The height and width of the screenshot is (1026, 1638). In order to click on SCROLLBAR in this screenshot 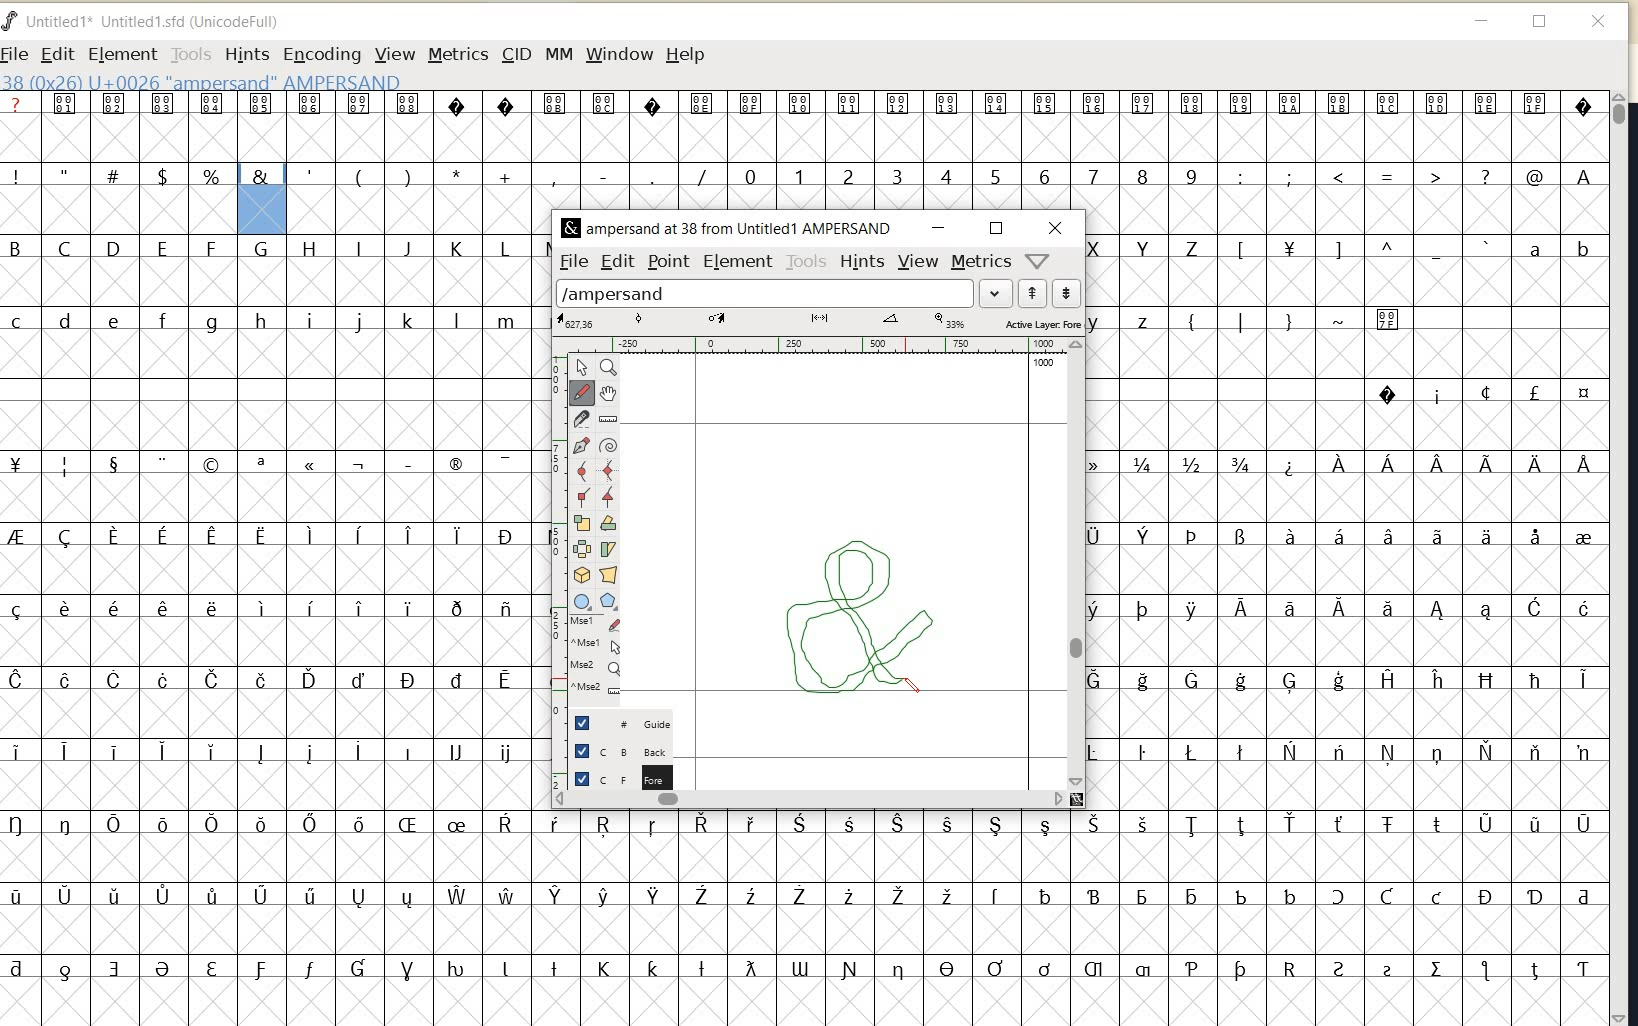, I will do `click(811, 802)`.